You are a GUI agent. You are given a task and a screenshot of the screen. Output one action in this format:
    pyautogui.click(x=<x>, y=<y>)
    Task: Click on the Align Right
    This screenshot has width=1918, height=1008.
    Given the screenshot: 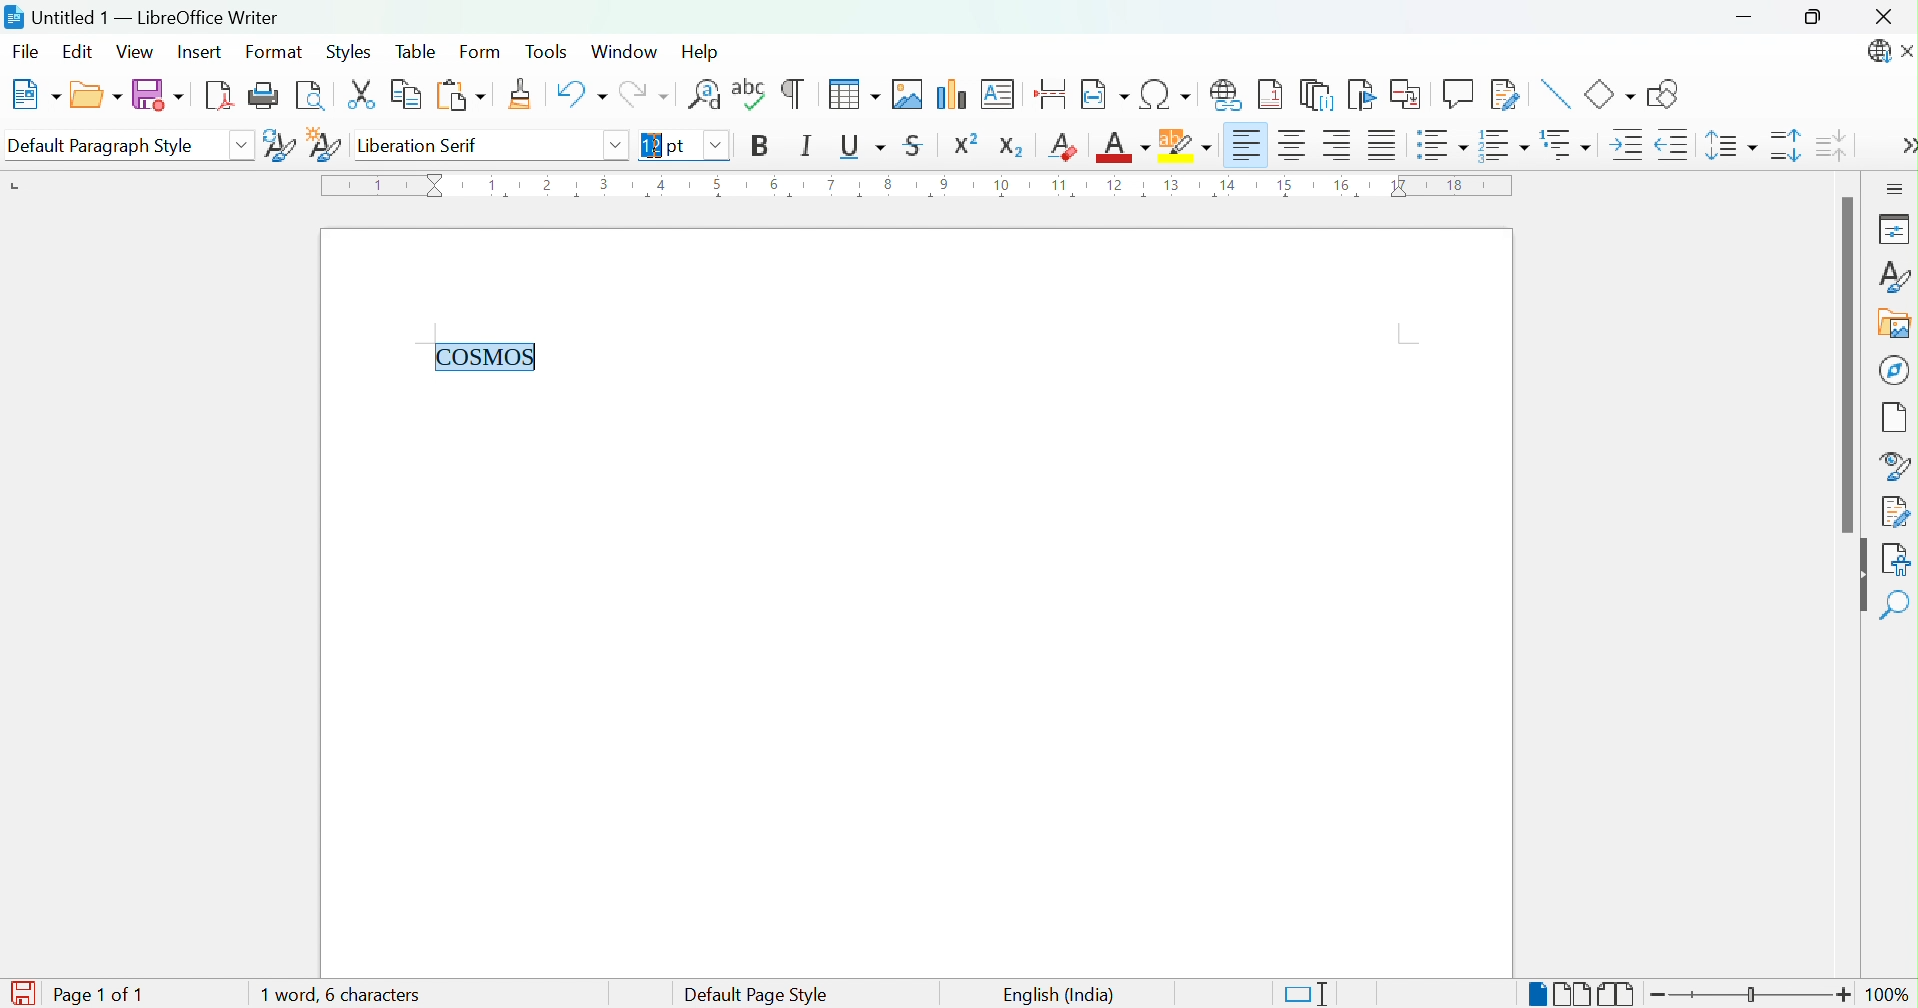 What is the action you would take?
    pyautogui.click(x=1338, y=146)
    